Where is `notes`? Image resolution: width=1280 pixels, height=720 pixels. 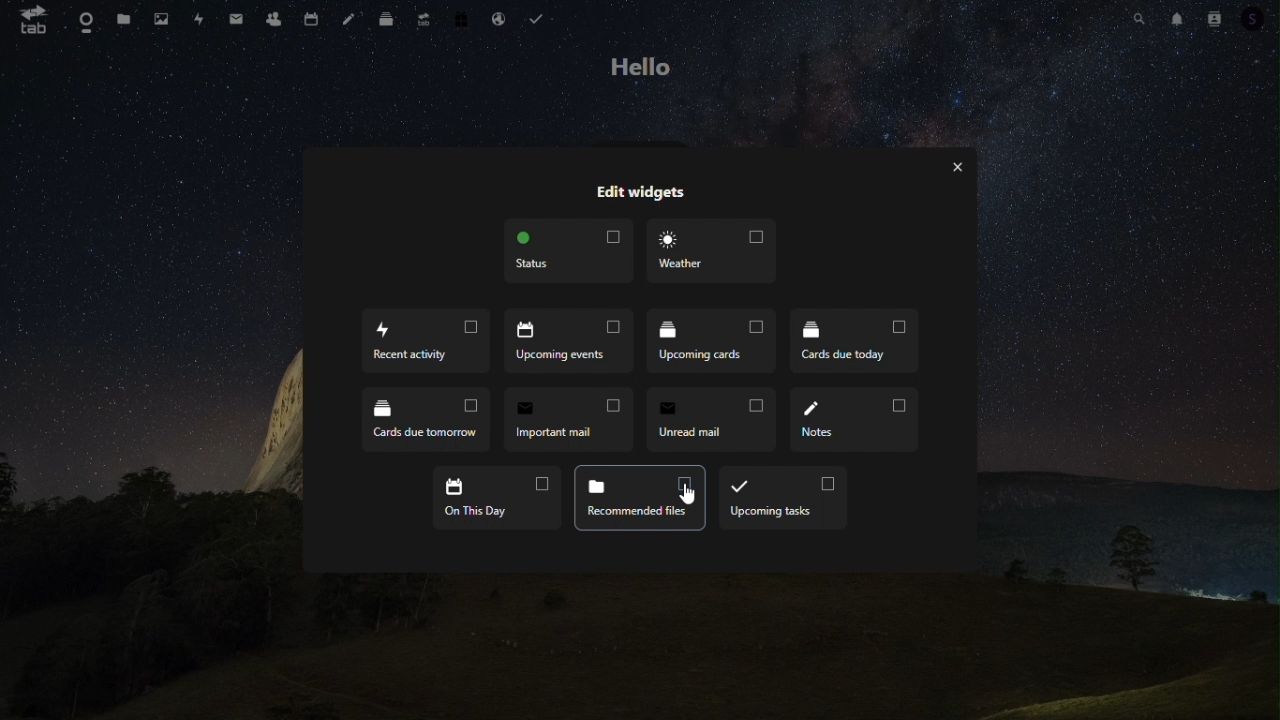 notes is located at coordinates (858, 418).